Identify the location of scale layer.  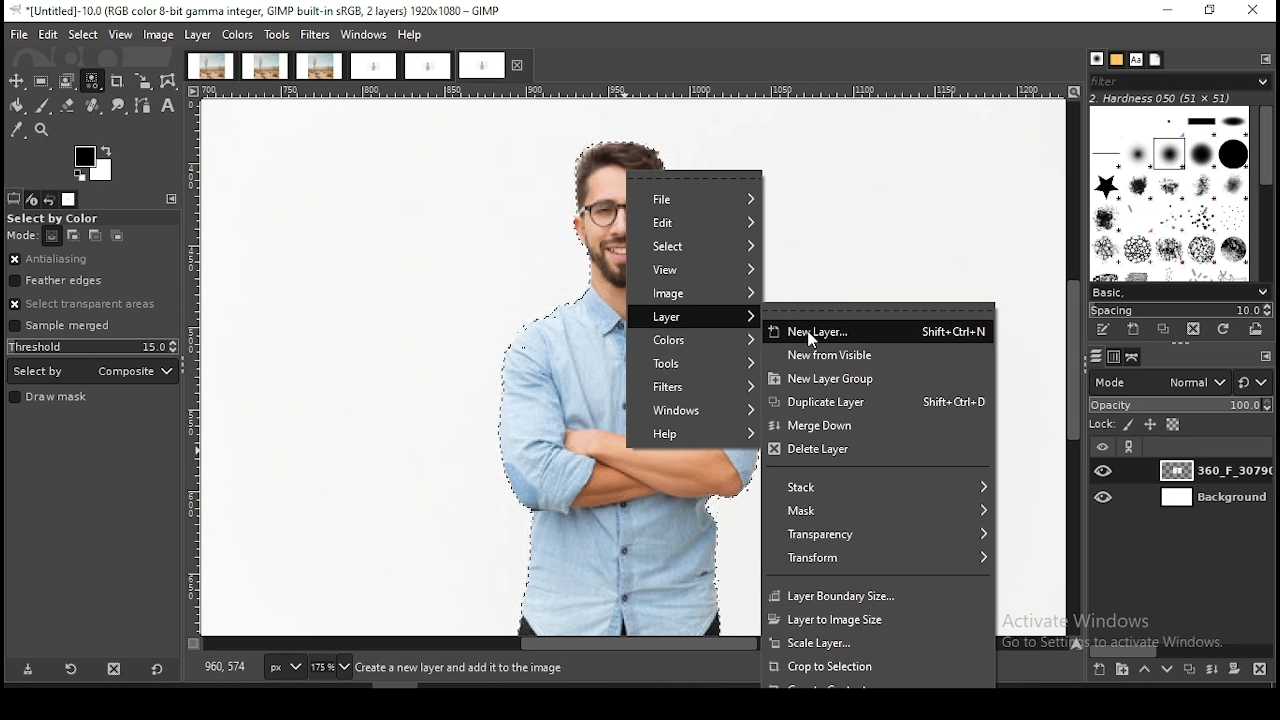
(875, 643).